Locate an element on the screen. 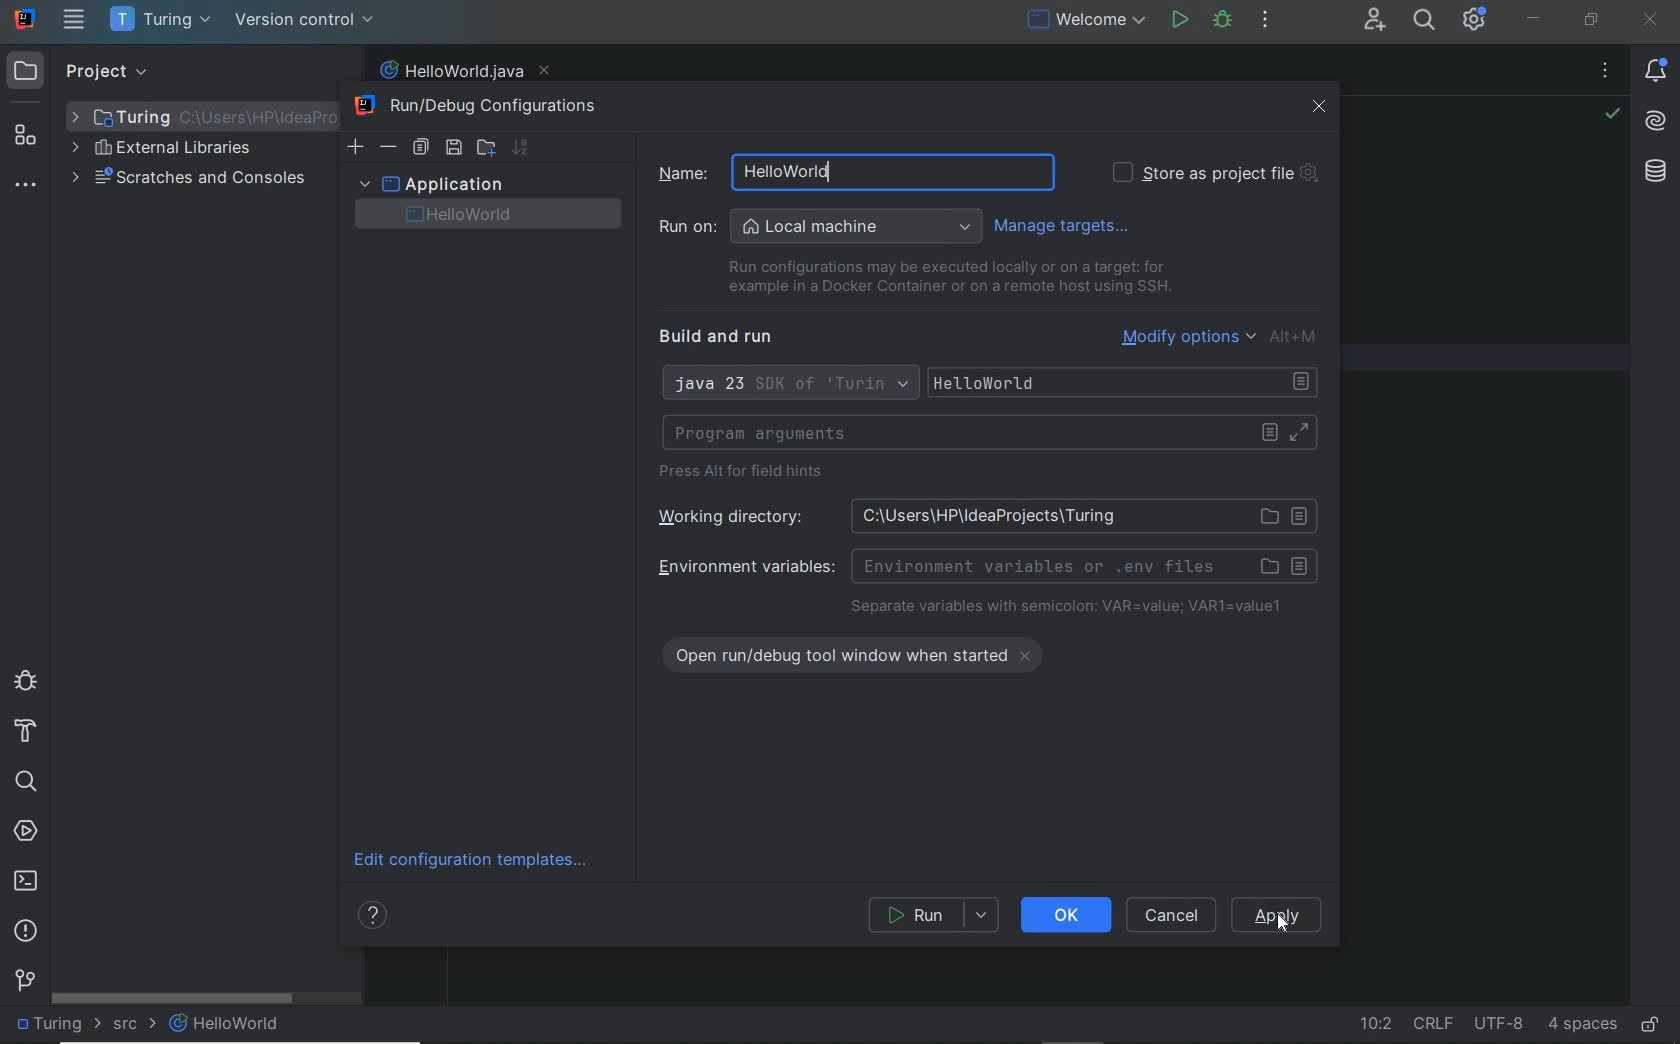 Image resolution: width=1680 pixels, height=1044 pixels. cancel is located at coordinates (1174, 915).